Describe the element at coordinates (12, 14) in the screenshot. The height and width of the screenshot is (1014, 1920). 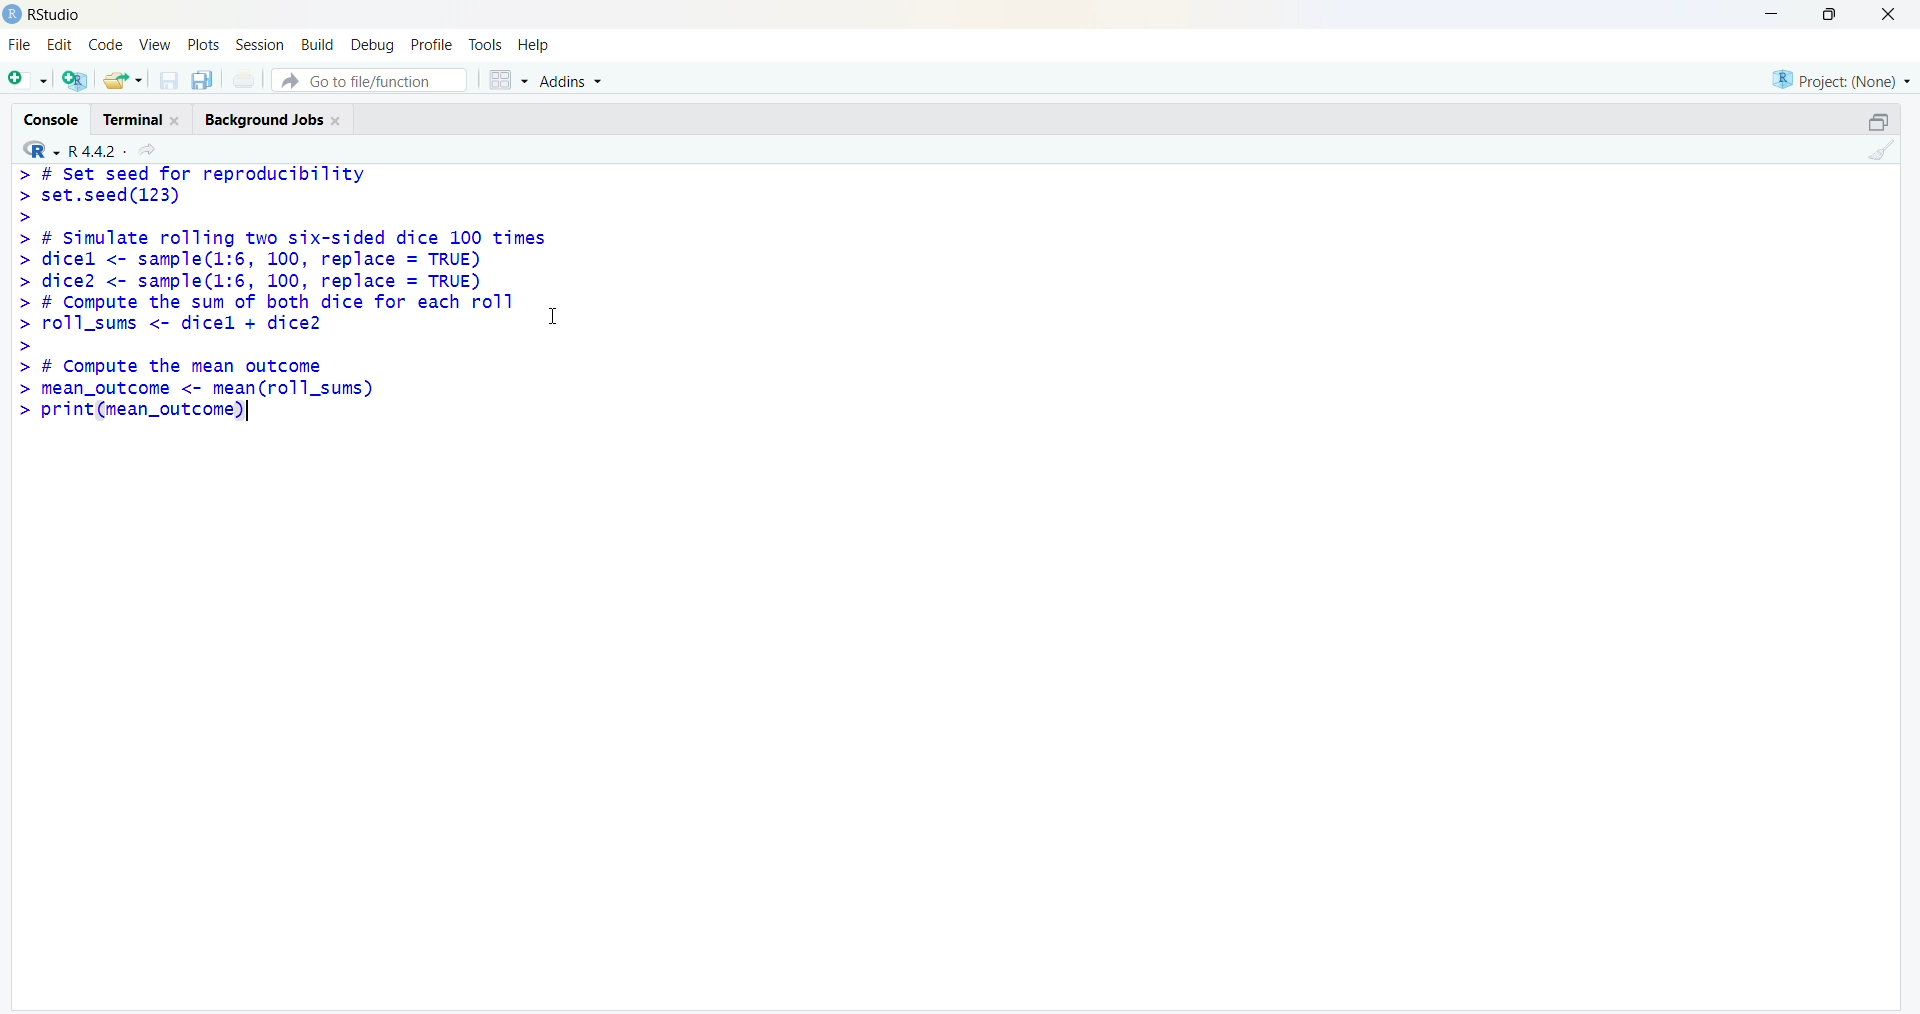
I see `logo` at that location.